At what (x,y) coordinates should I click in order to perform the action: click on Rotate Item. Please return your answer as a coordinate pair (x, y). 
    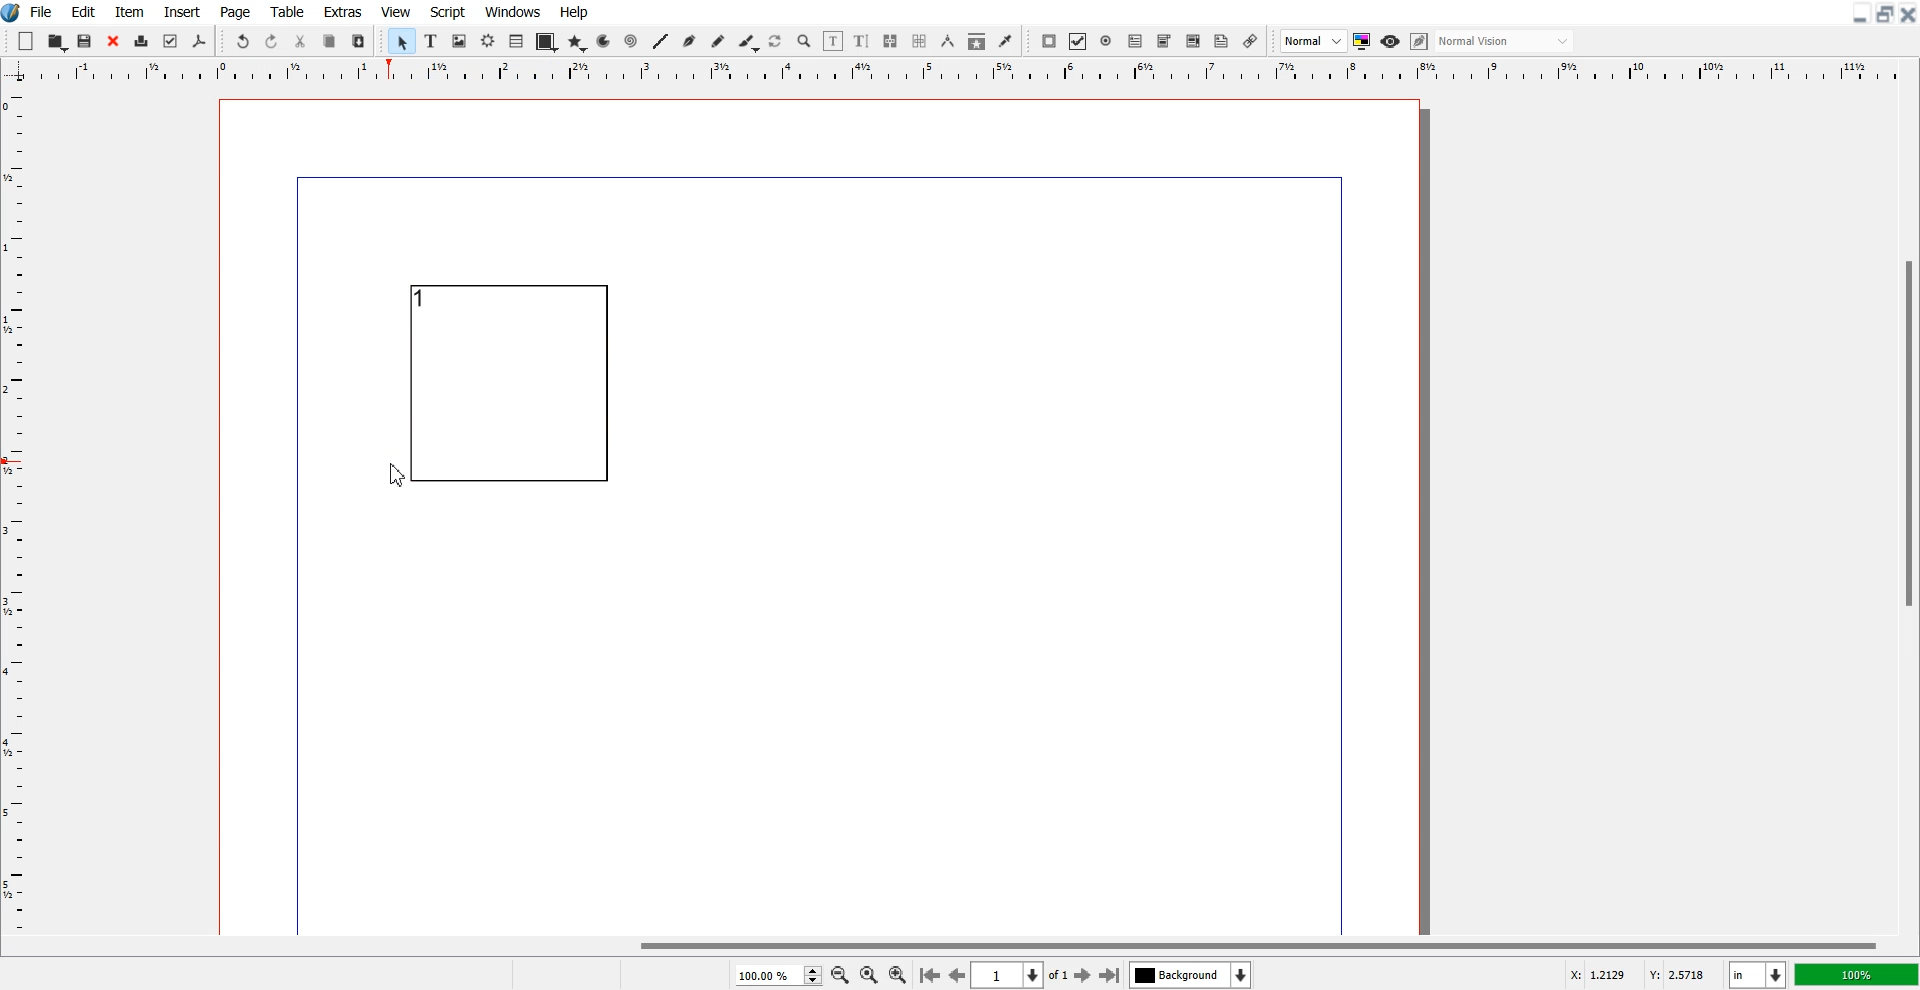
    Looking at the image, I should click on (777, 42).